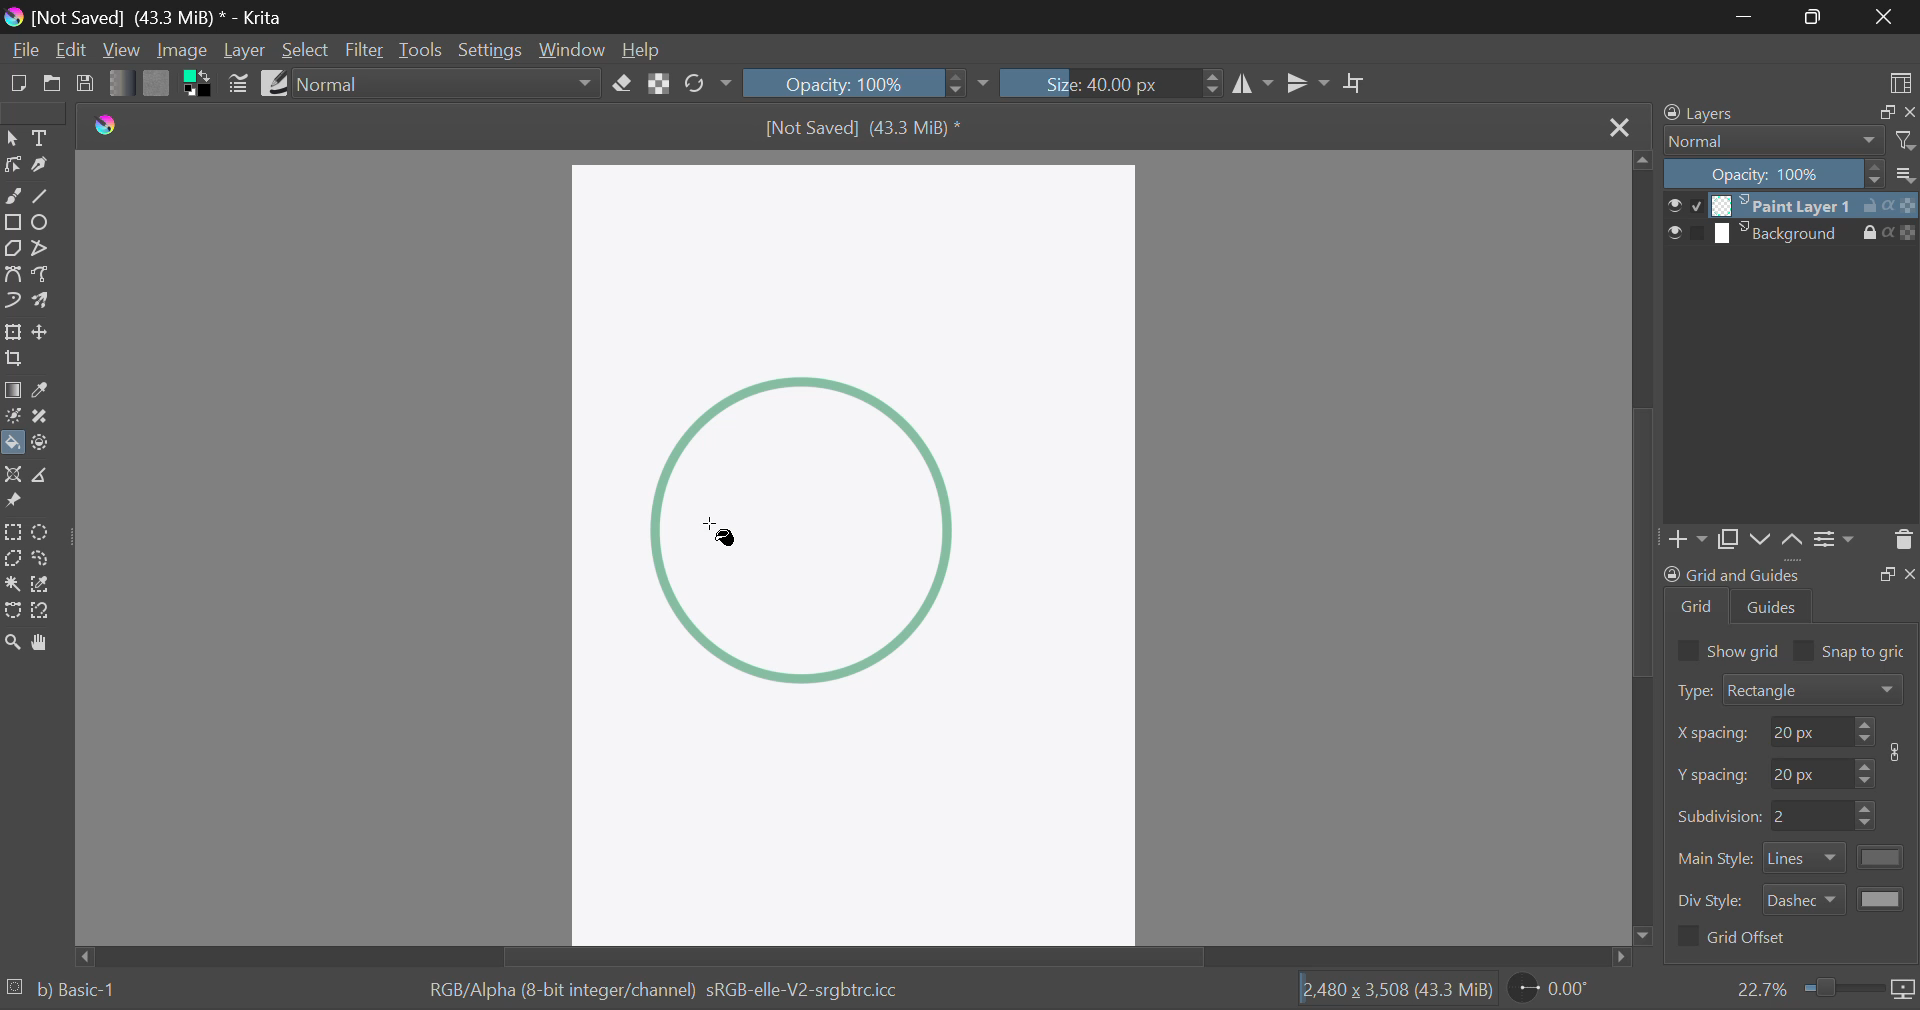 This screenshot has width=1920, height=1010. I want to click on File, so click(24, 53).